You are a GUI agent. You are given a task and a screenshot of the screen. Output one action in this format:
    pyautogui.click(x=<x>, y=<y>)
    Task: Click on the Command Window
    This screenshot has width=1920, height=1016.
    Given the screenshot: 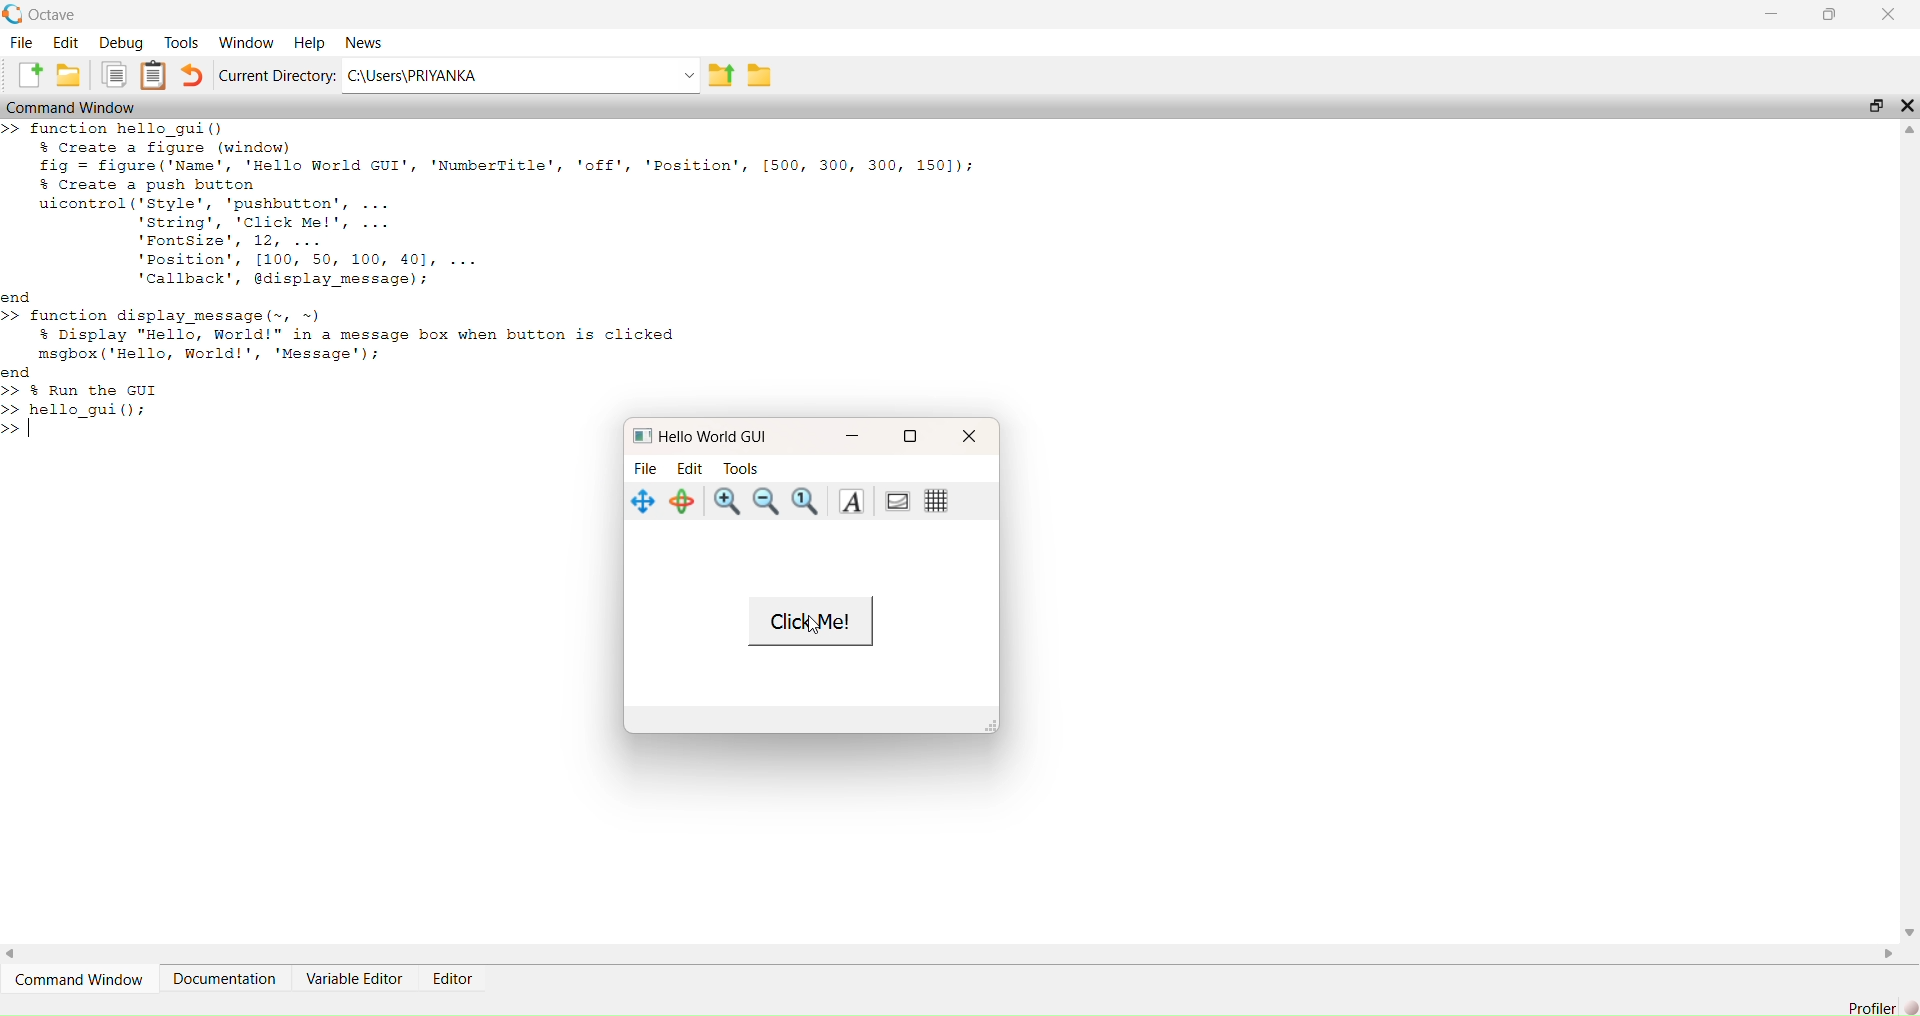 What is the action you would take?
    pyautogui.click(x=84, y=980)
    